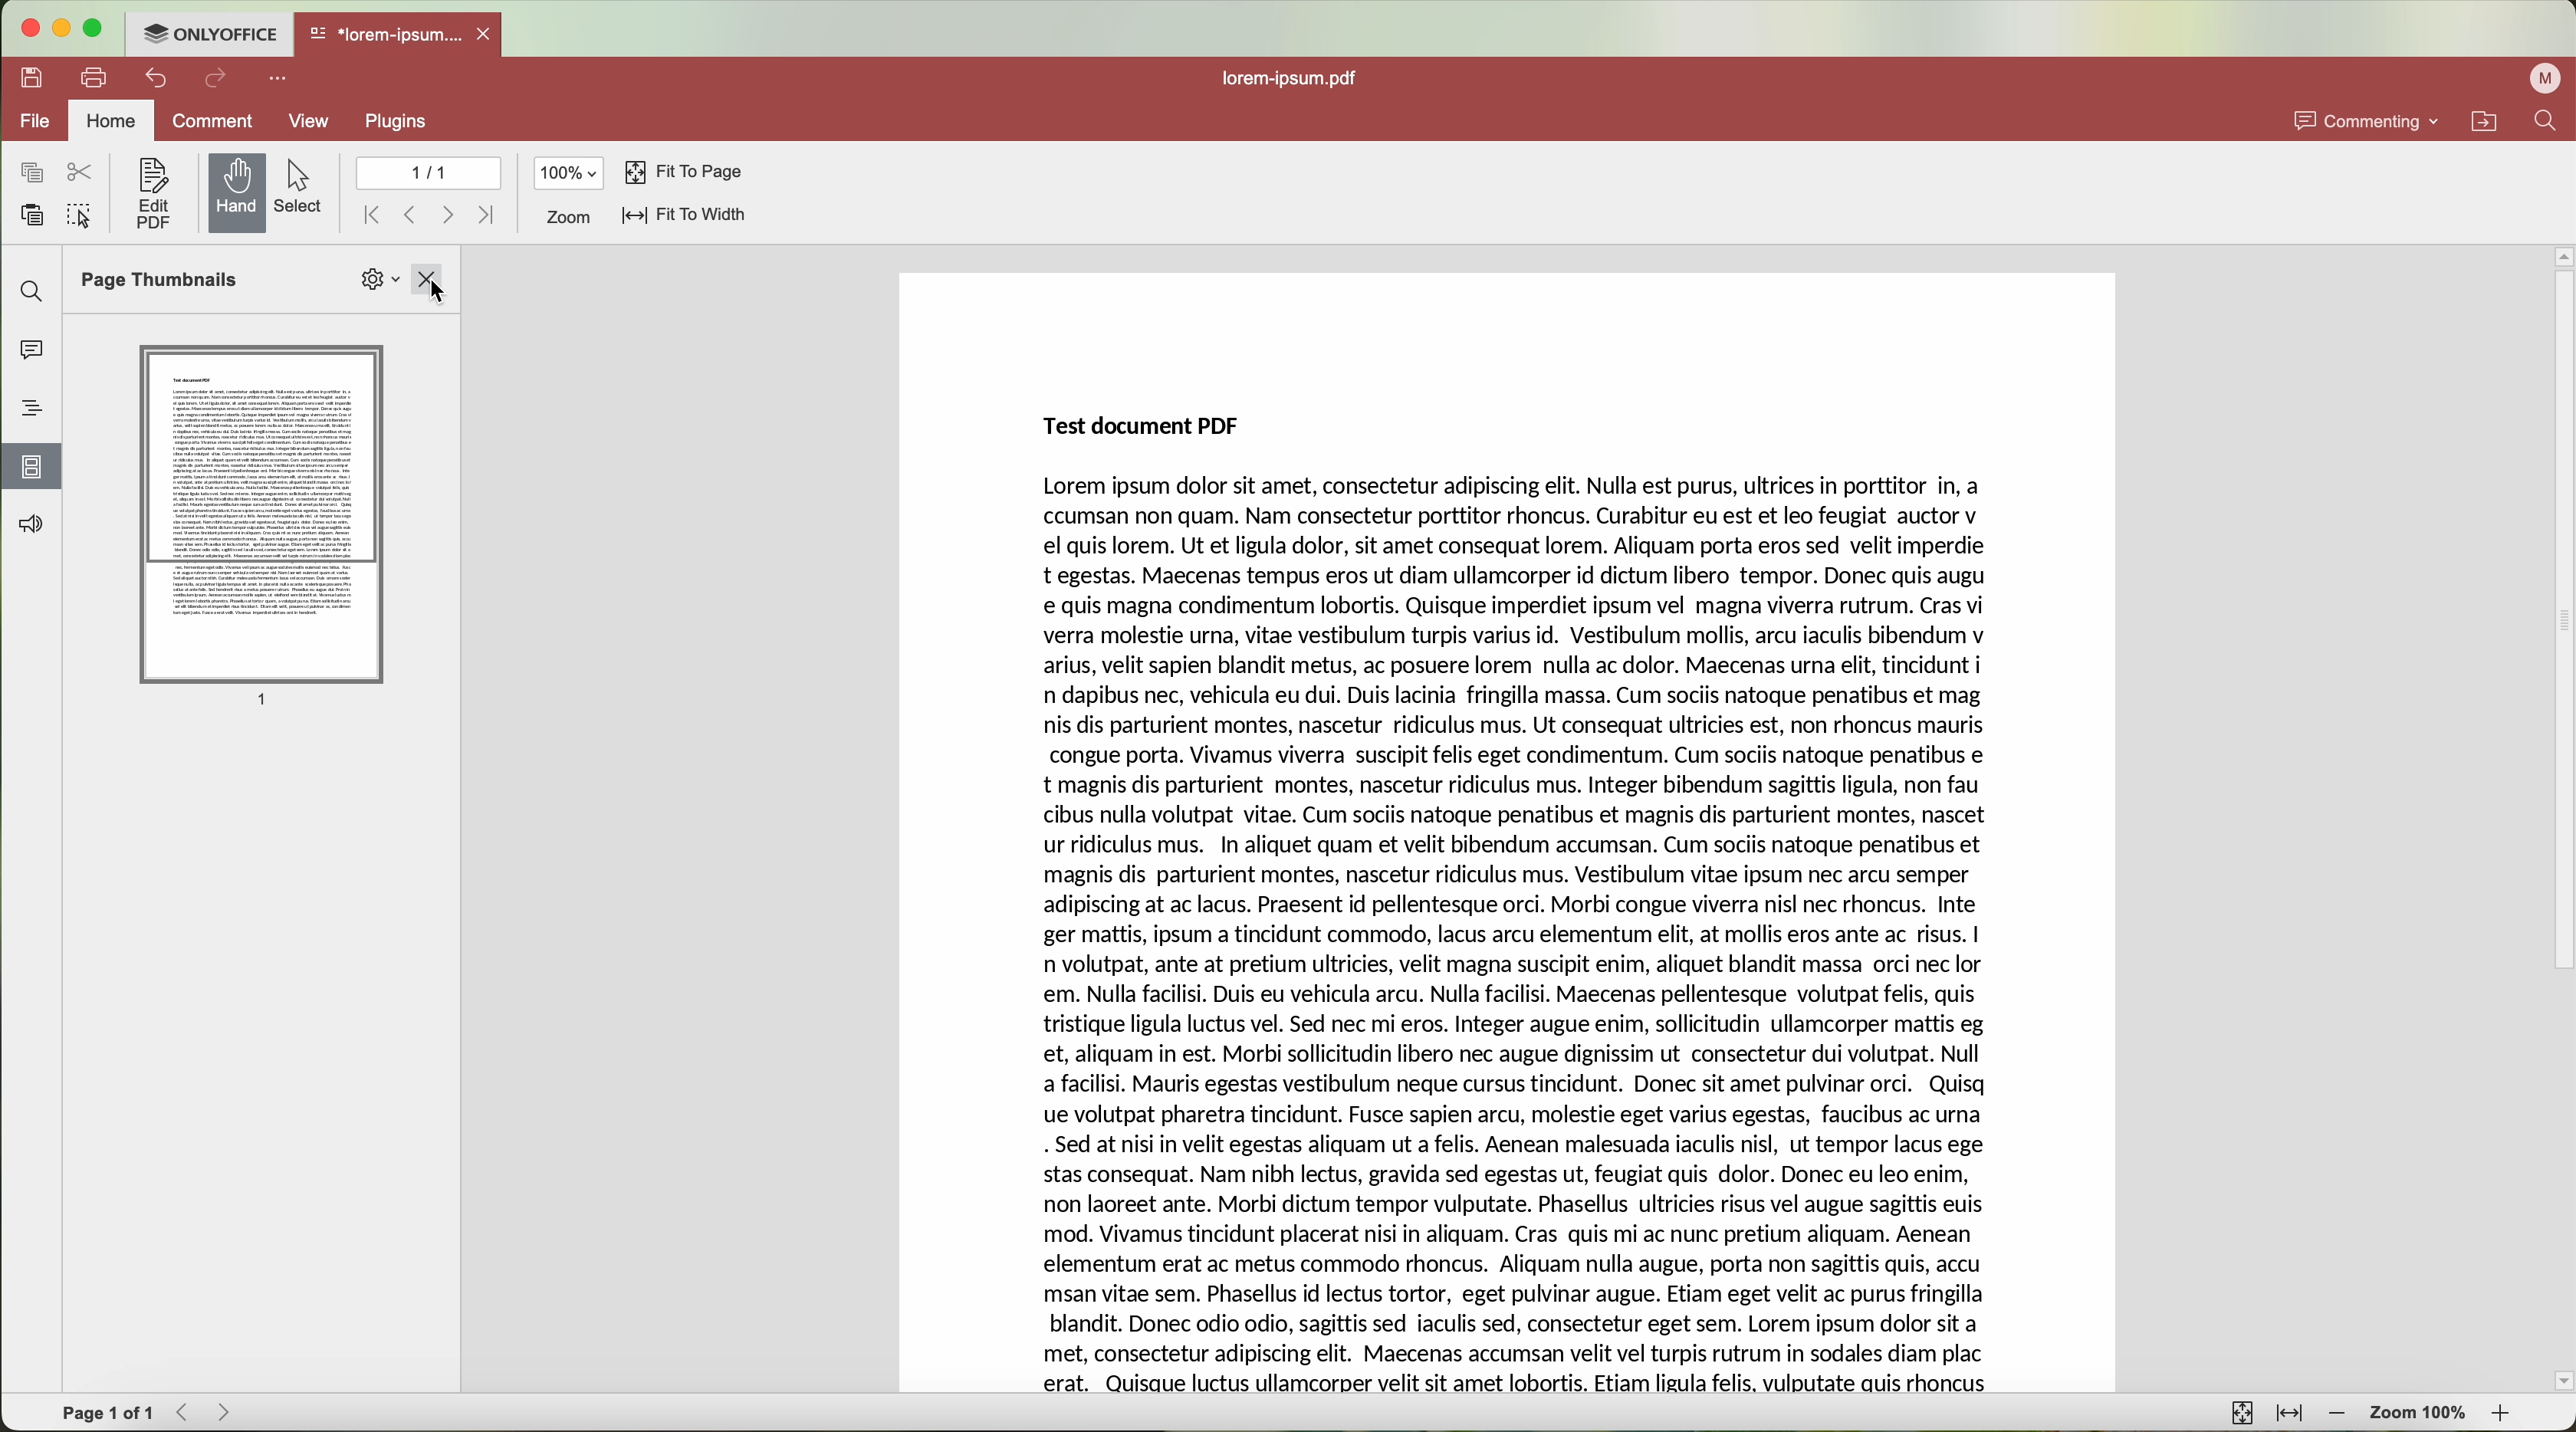 Image resolution: width=2576 pixels, height=1432 pixels. Describe the element at coordinates (26, 526) in the screenshot. I see `feedback and support` at that location.